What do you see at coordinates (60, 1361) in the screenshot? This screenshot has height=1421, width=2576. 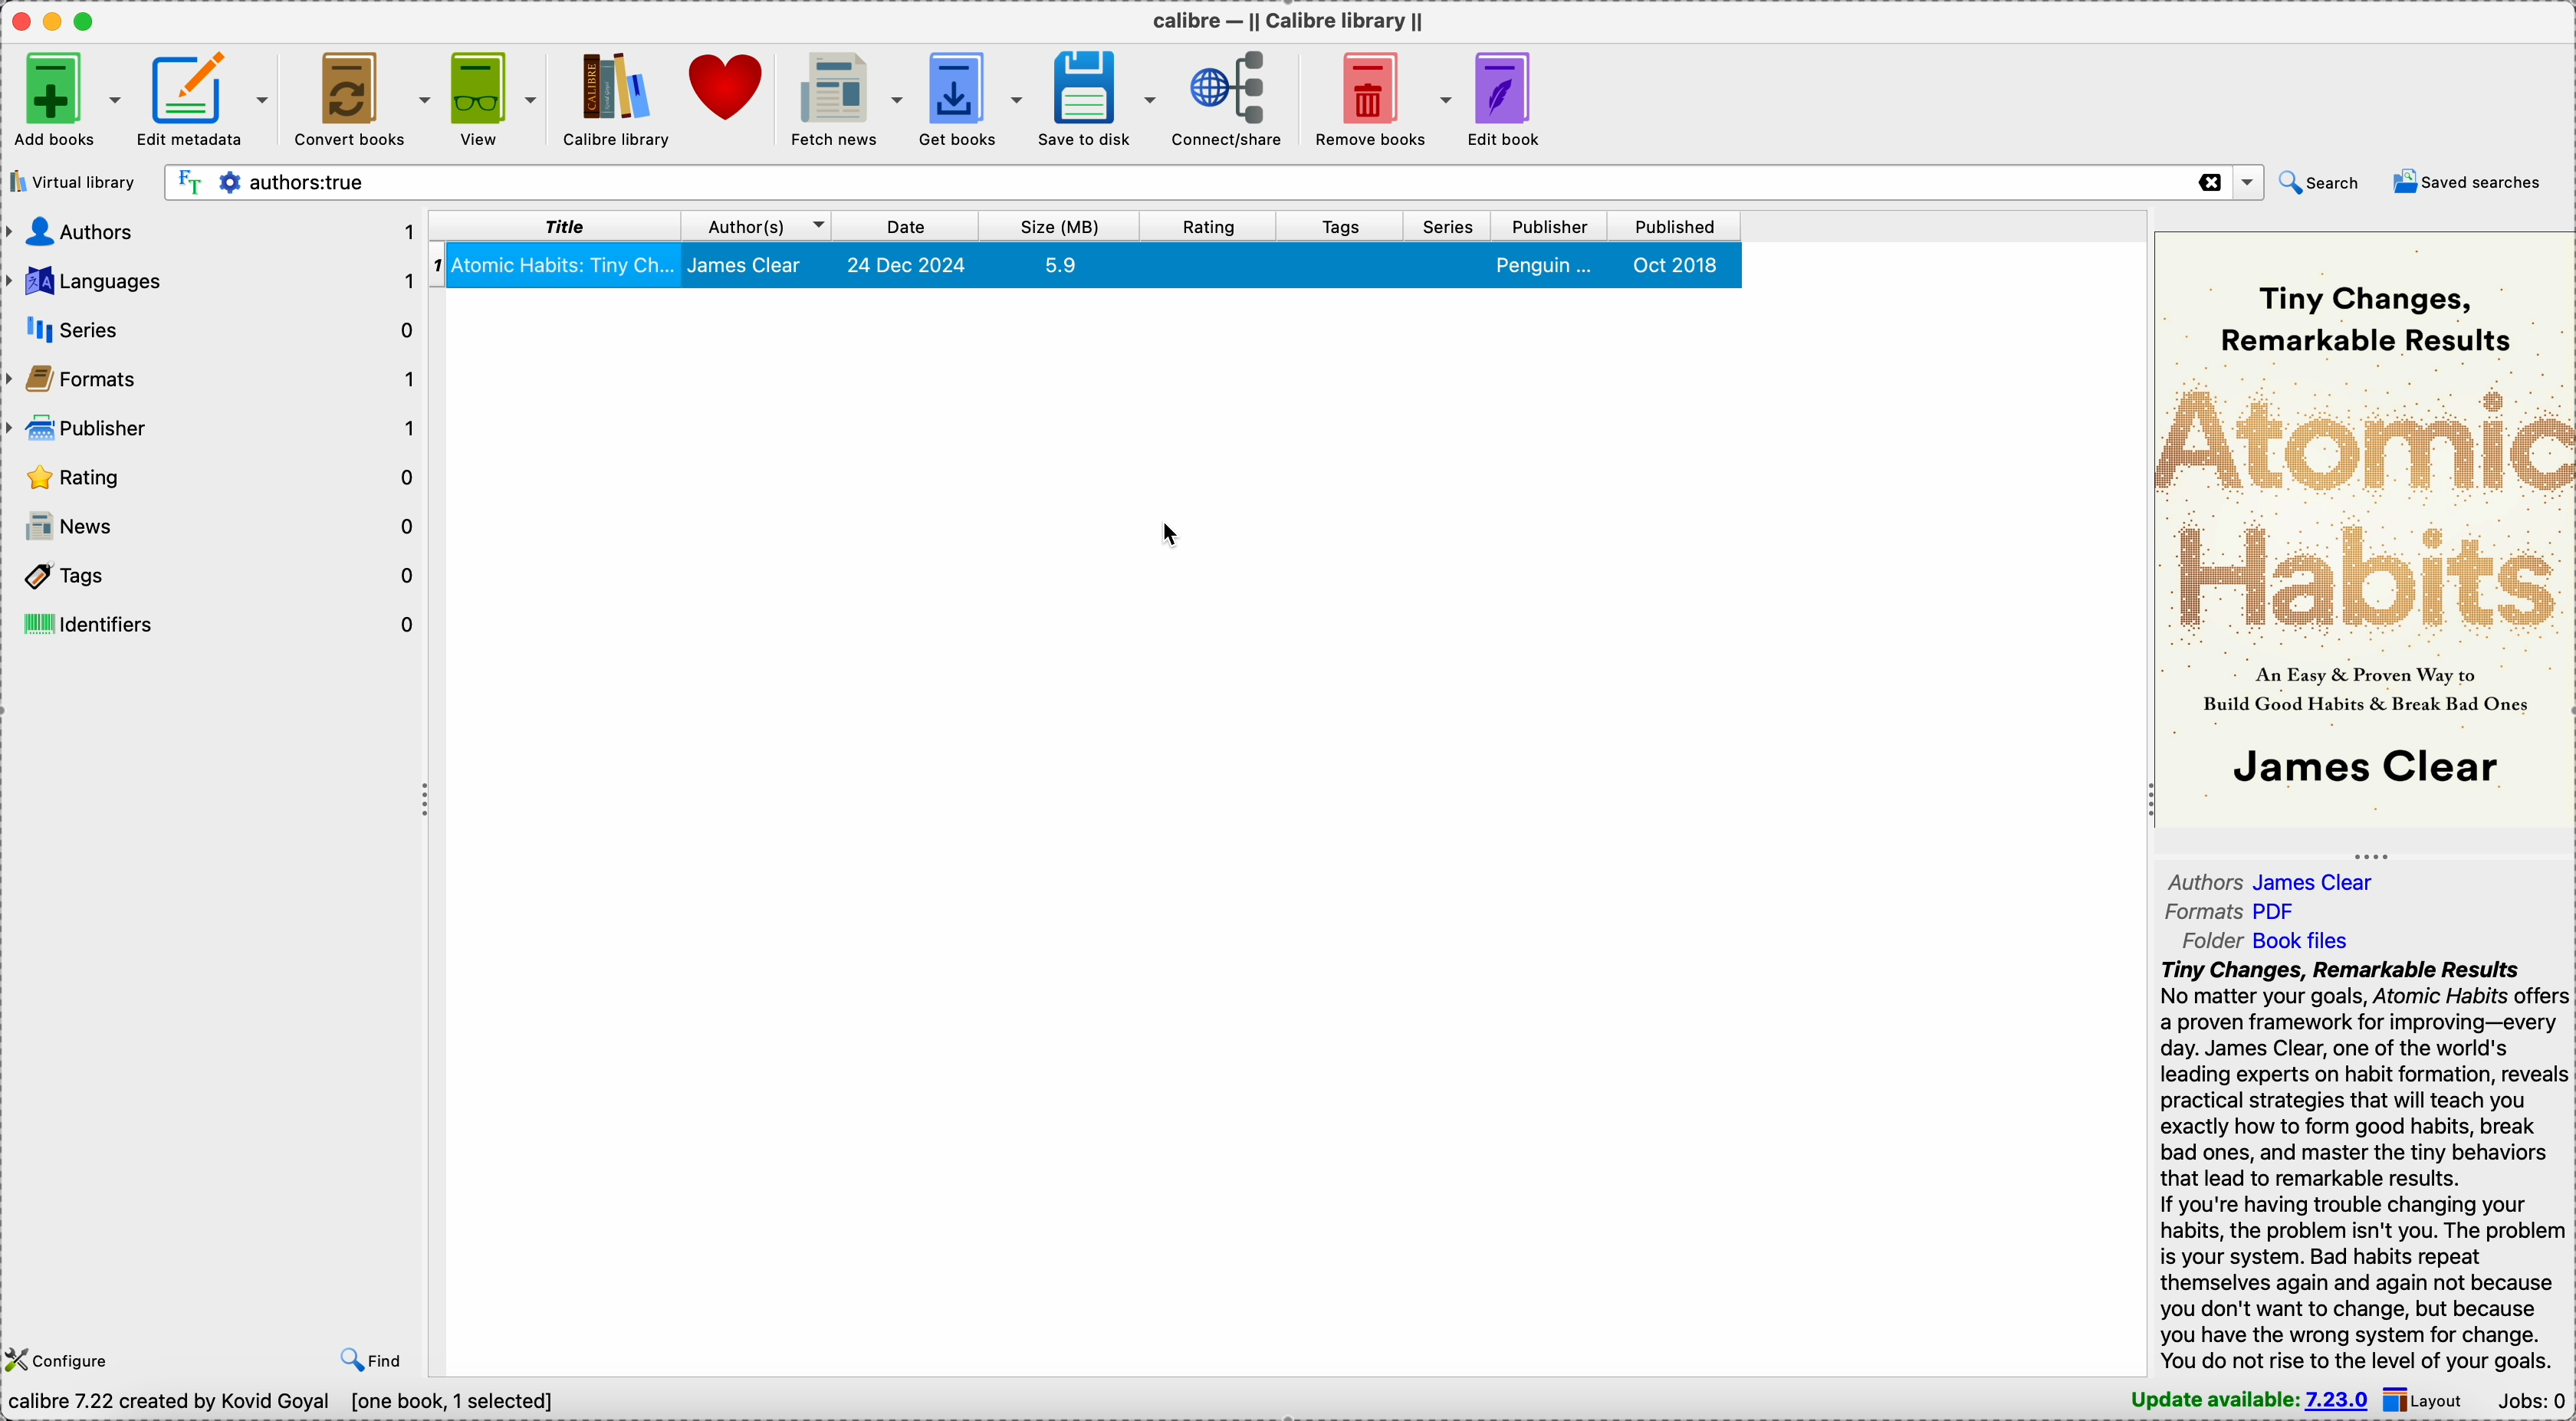 I see `configure` at bounding box center [60, 1361].